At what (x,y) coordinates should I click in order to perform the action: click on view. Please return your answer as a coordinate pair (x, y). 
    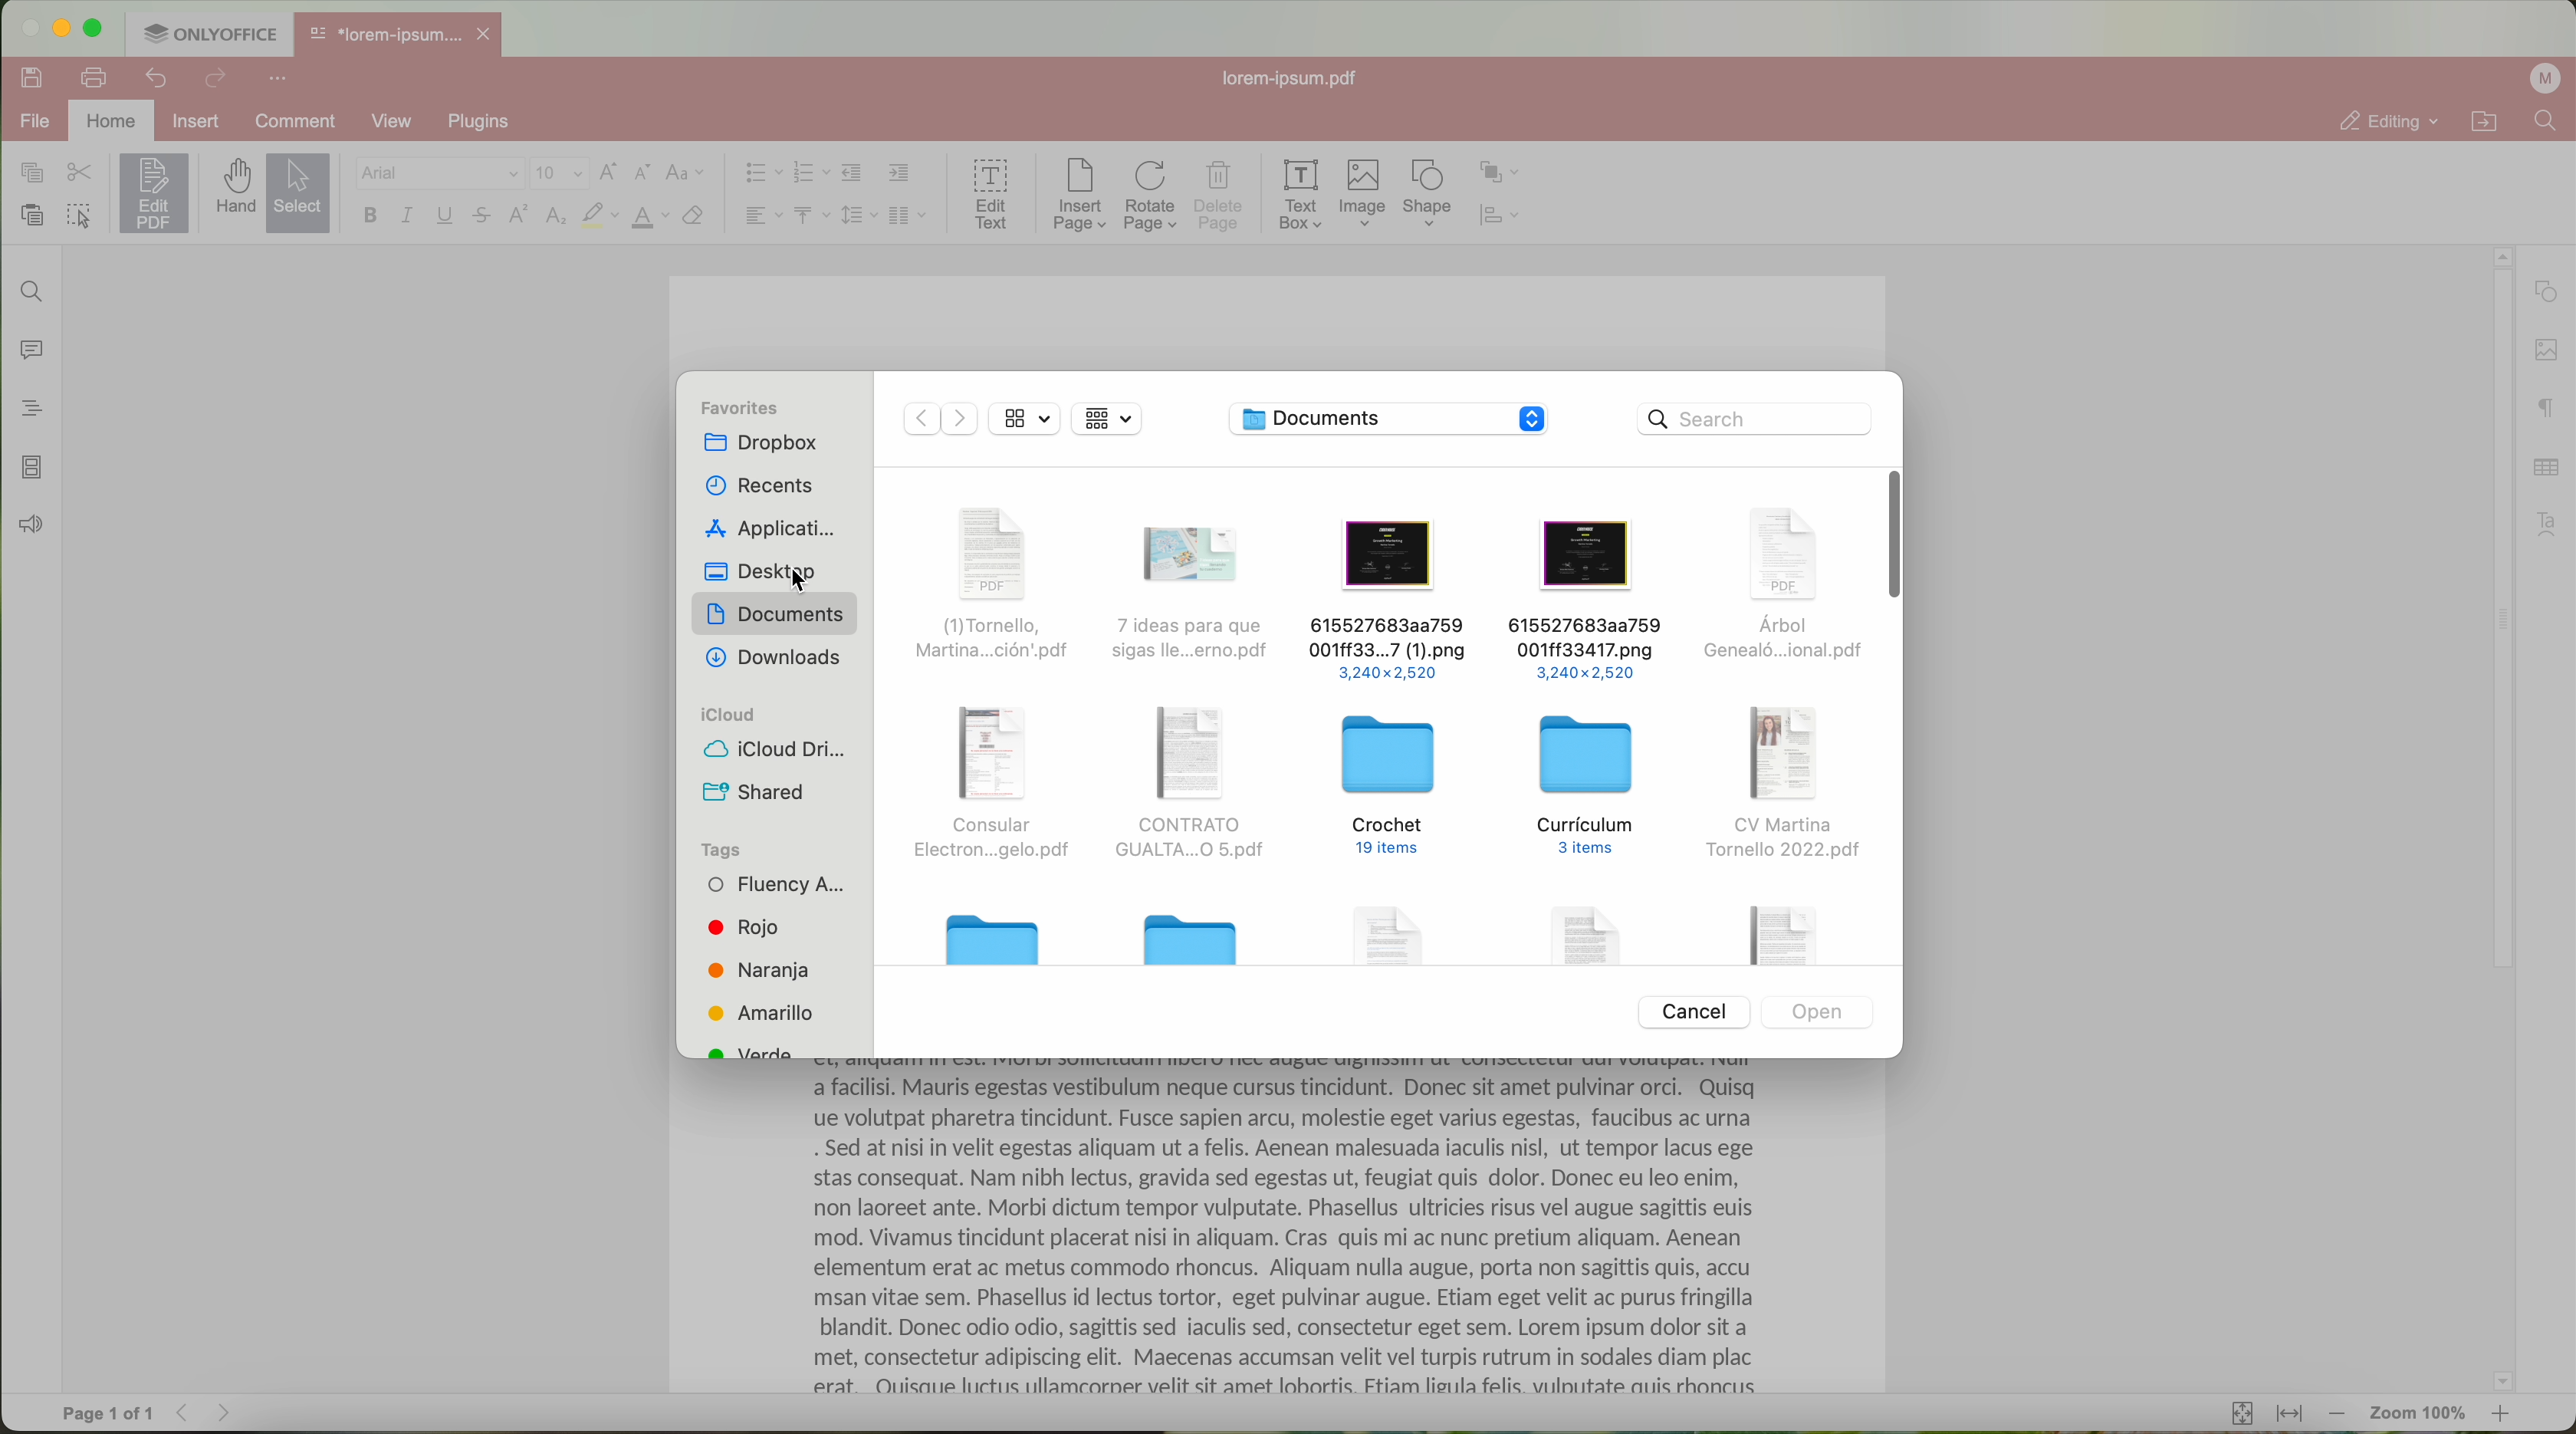
    Looking at the image, I should click on (399, 121).